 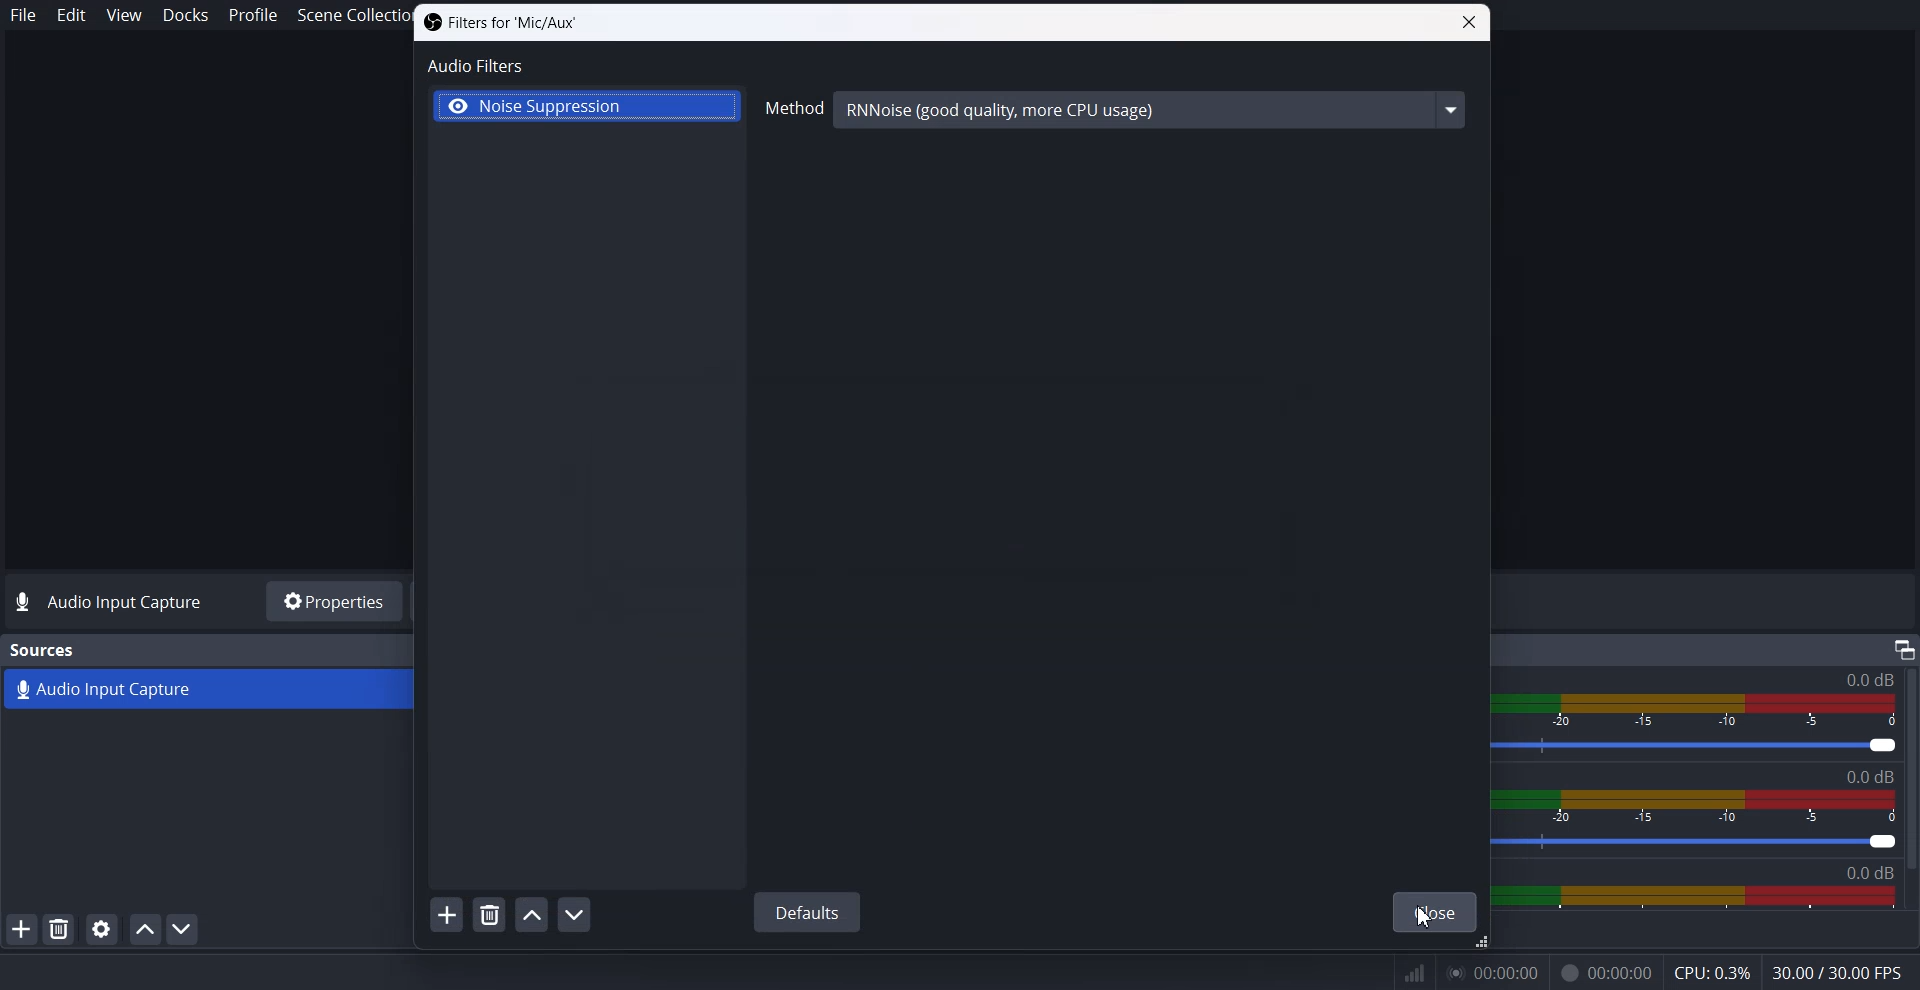 What do you see at coordinates (186, 16) in the screenshot?
I see `Docks` at bounding box center [186, 16].